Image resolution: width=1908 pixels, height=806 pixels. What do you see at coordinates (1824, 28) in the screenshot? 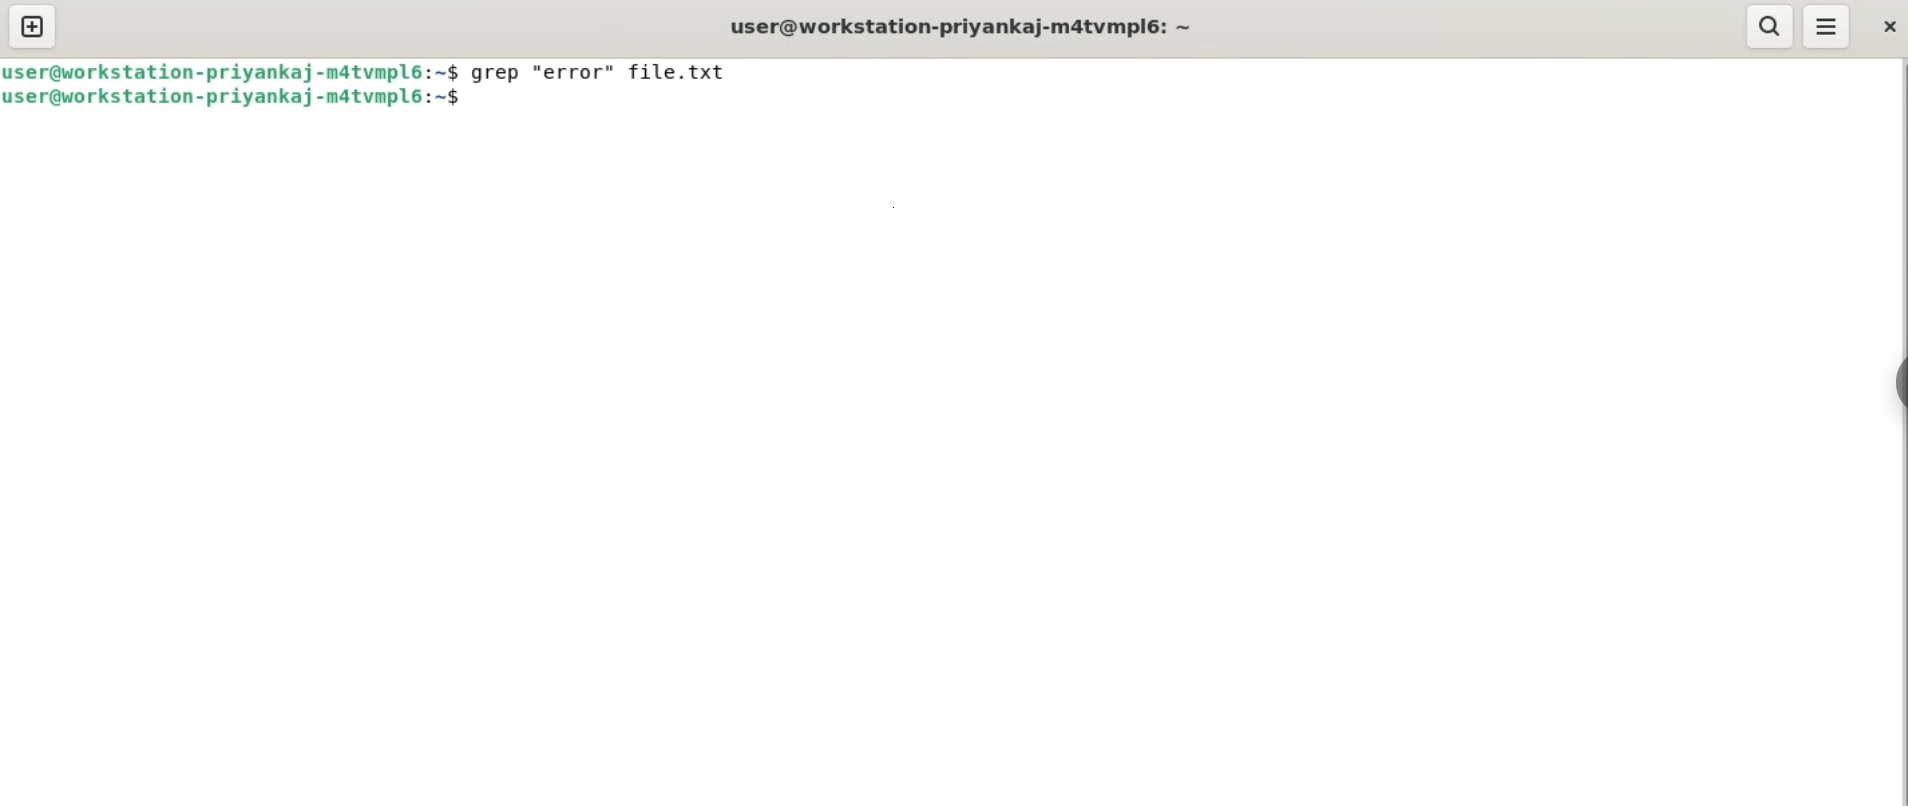
I see `menu` at bounding box center [1824, 28].